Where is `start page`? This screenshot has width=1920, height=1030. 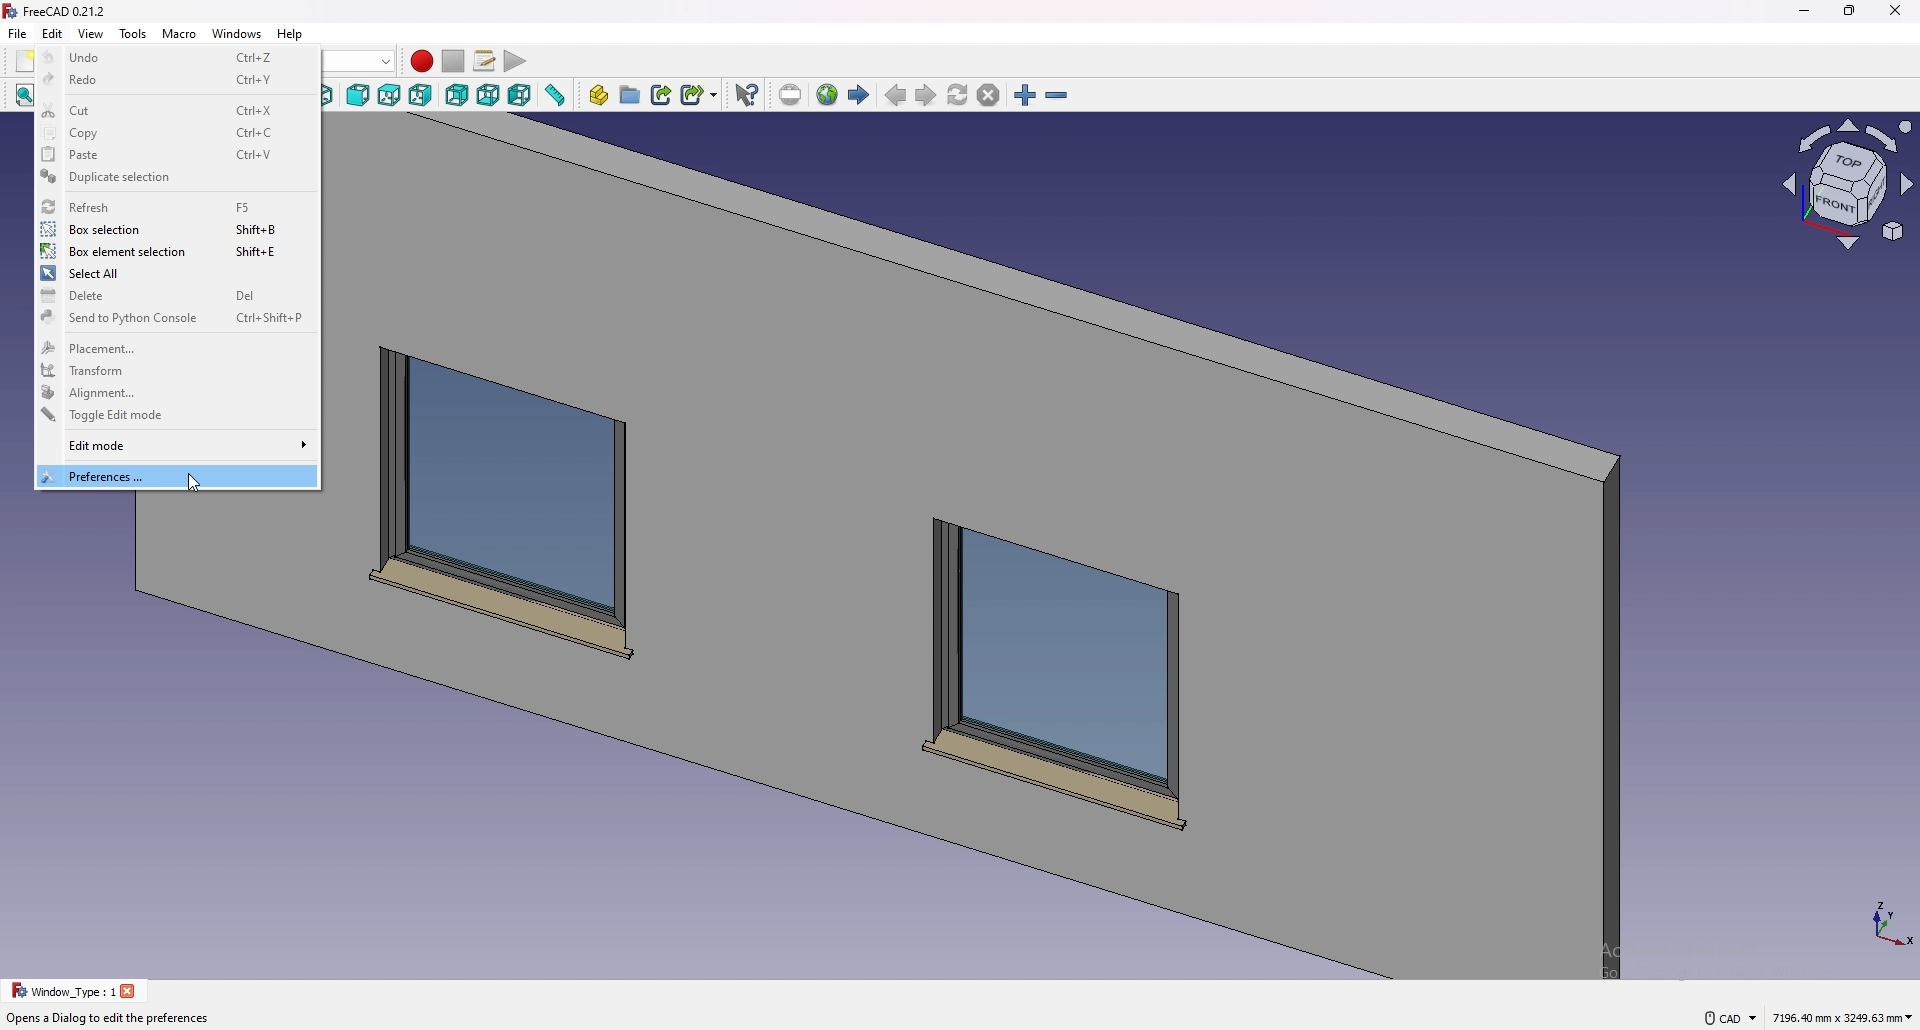 start page is located at coordinates (860, 95).